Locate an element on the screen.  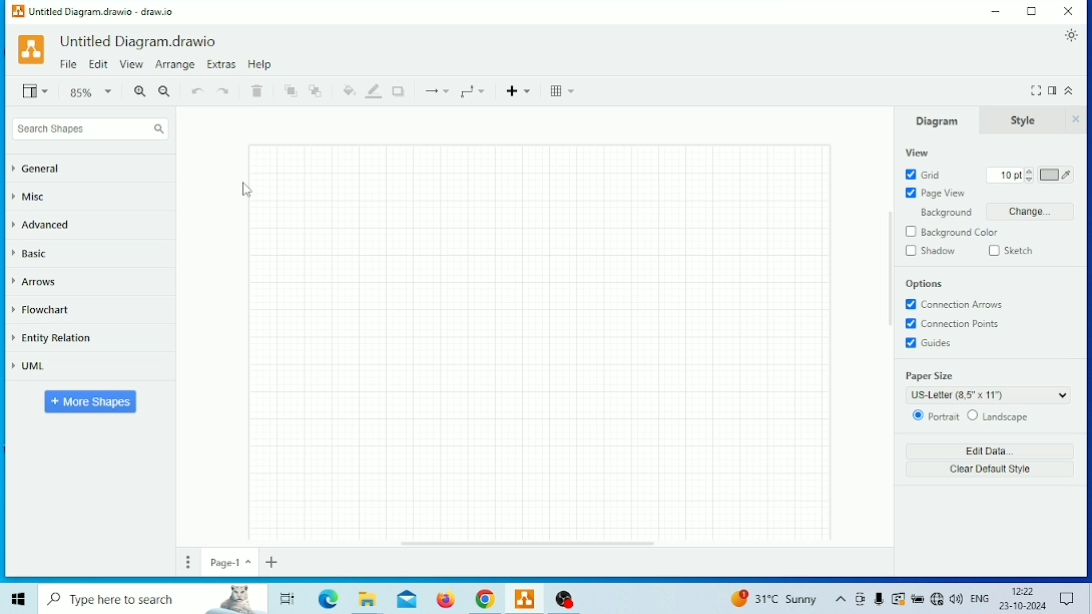
File is located at coordinates (68, 64).